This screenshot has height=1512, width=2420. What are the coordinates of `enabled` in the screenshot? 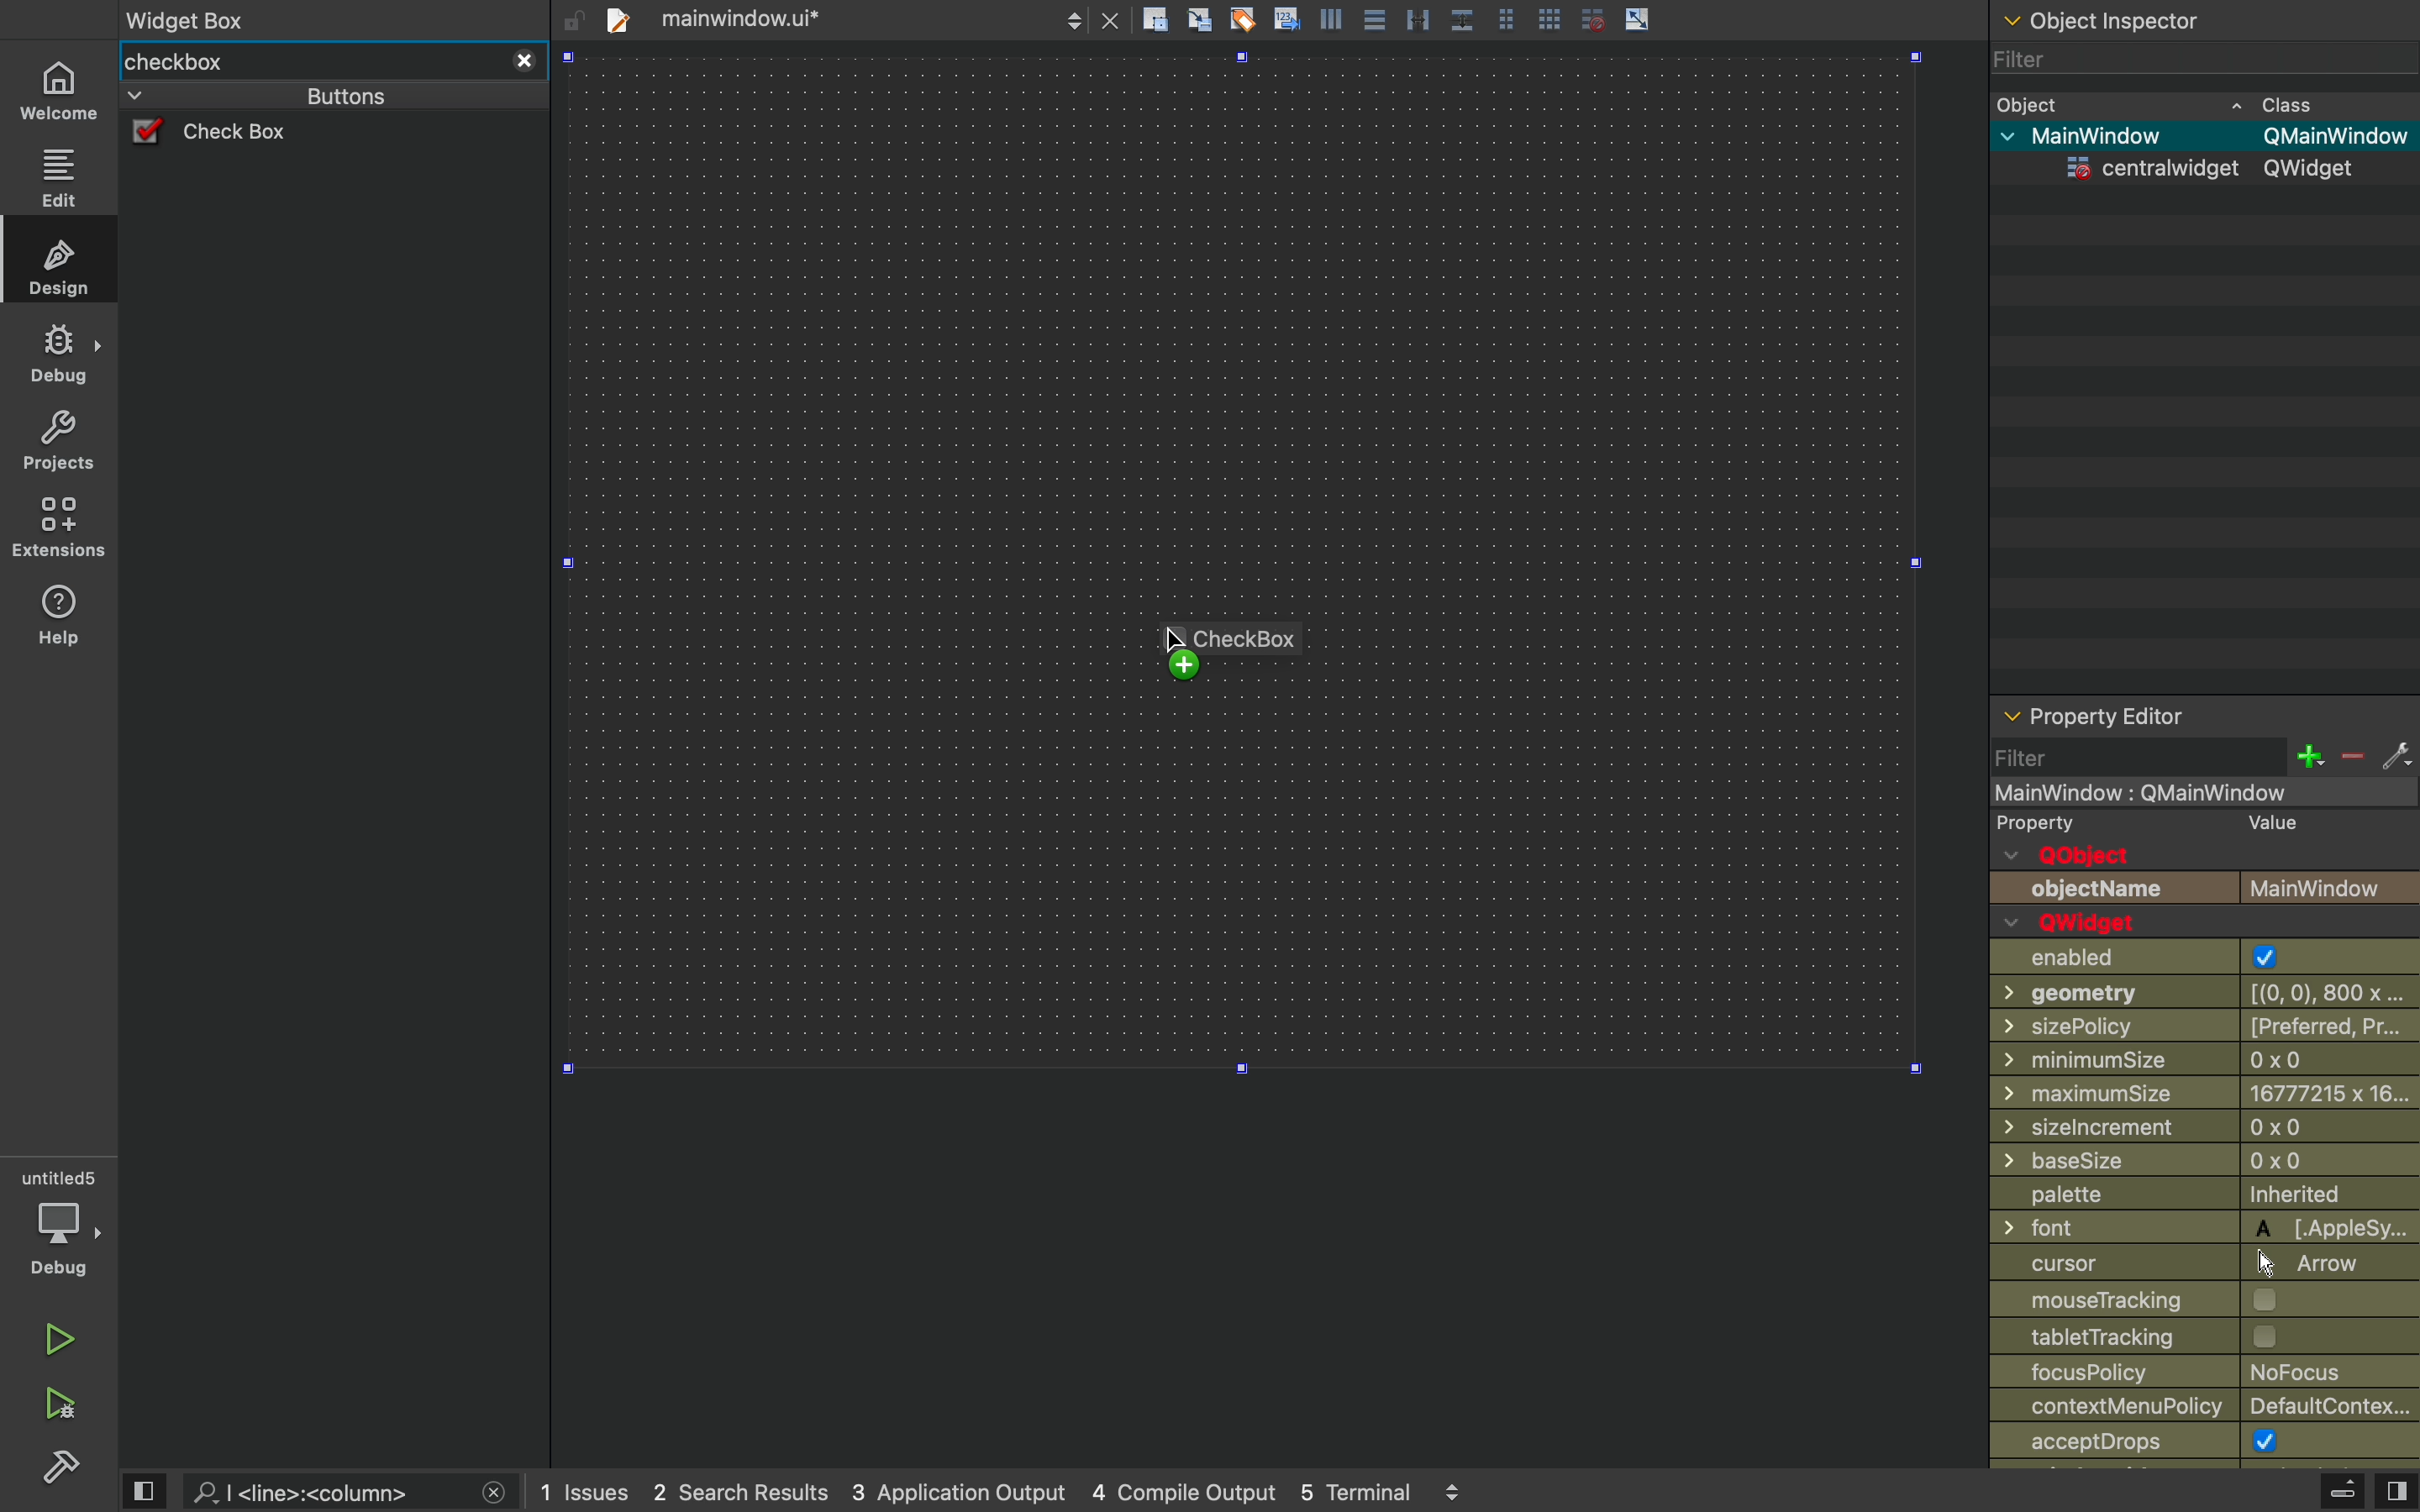 It's located at (2188, 958).